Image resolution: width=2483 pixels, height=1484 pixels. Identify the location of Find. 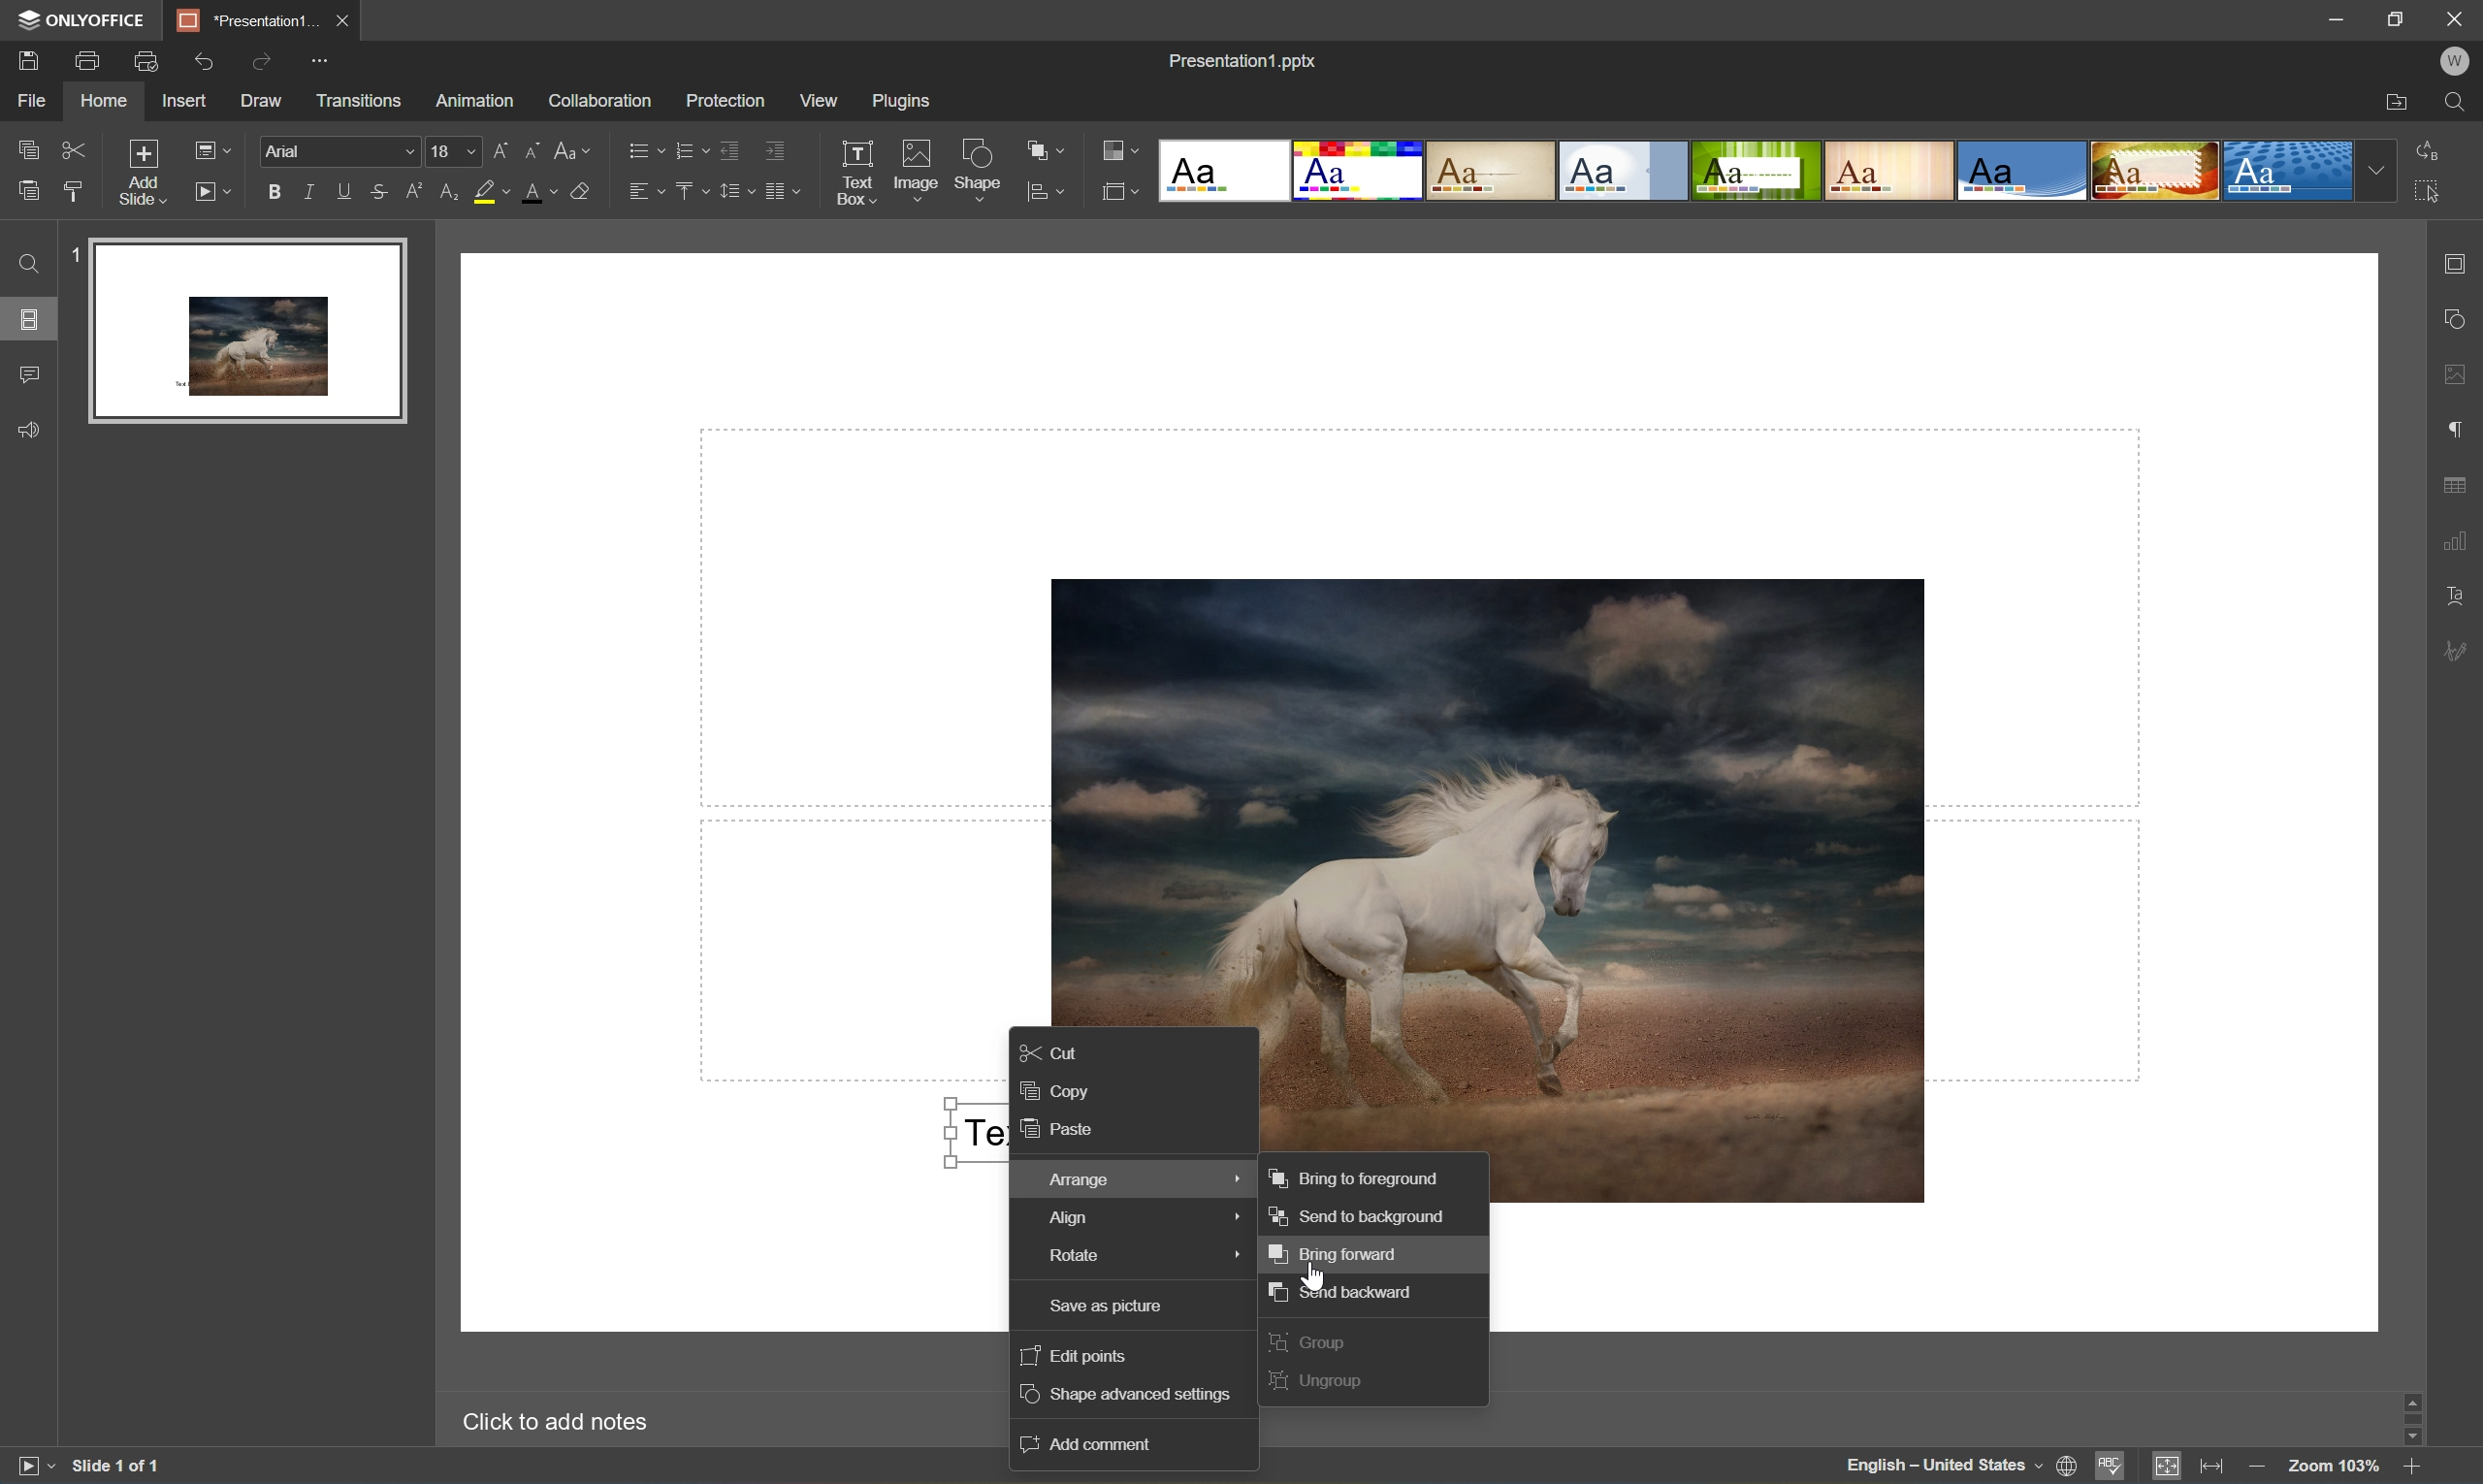
(2457, 102).